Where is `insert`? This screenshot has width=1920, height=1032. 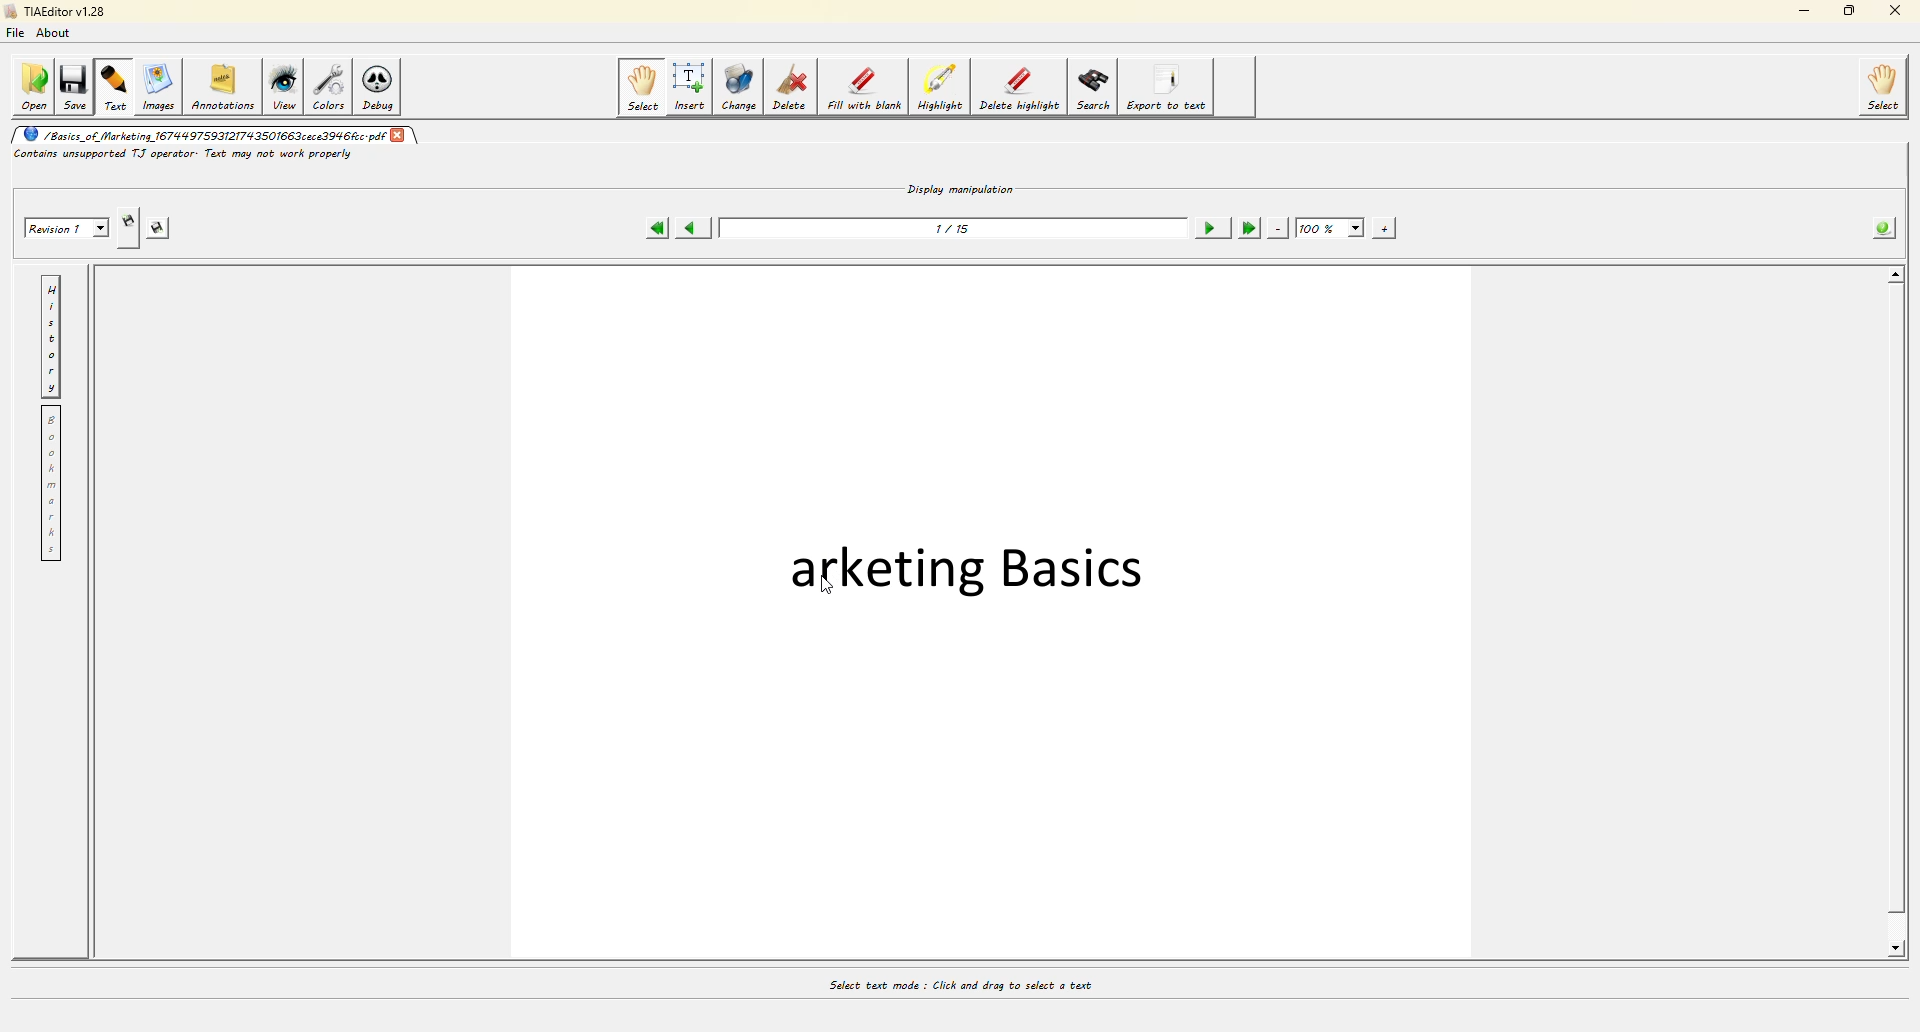 insert is located at coordinates (691, 86).